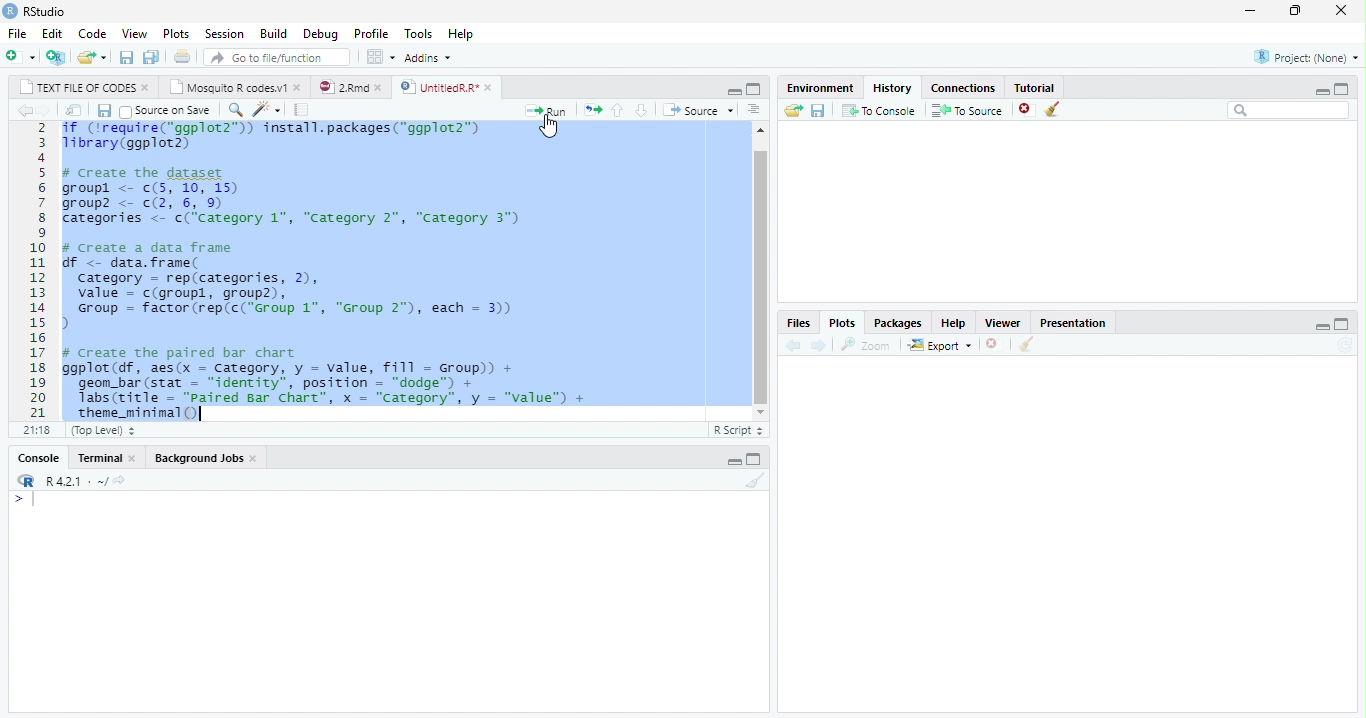 The image size is (1366, 718). What do you see at coordinates (816, 88) in the screenshot?
I see `environment` at bounding box center [816, 88].